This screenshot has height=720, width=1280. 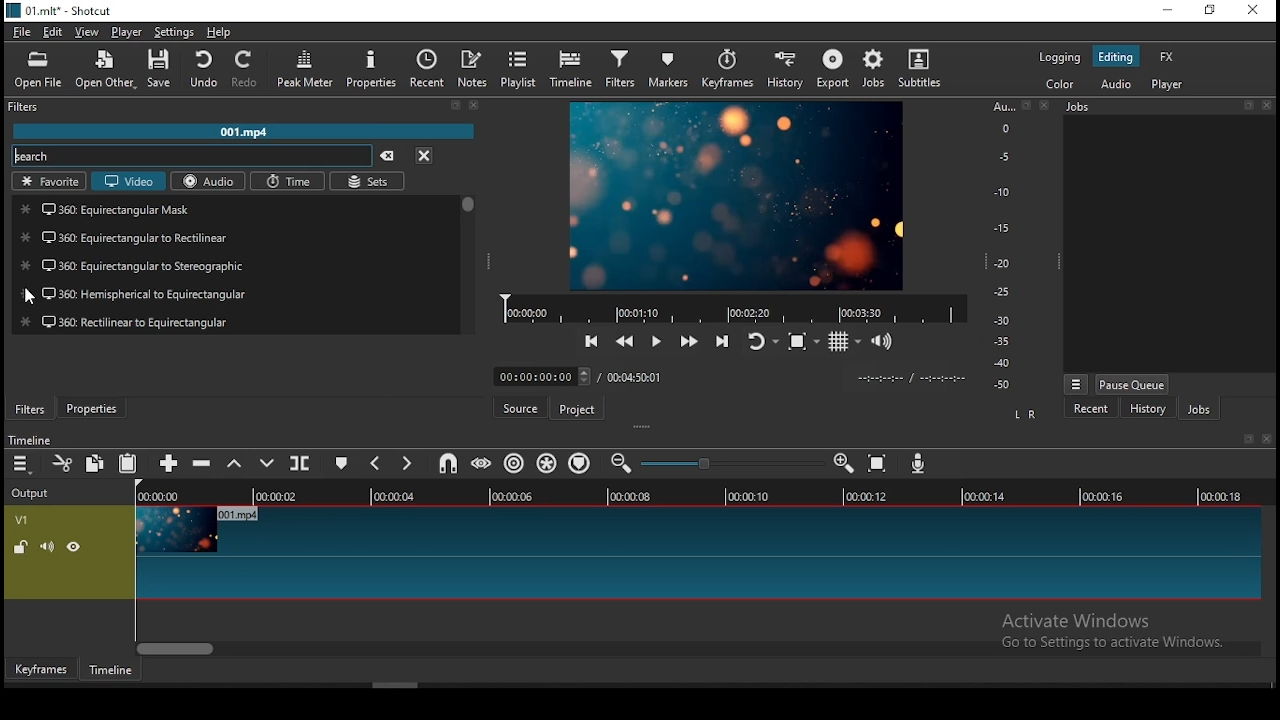 I want to click on keyframes, so click(x=39, y=668).